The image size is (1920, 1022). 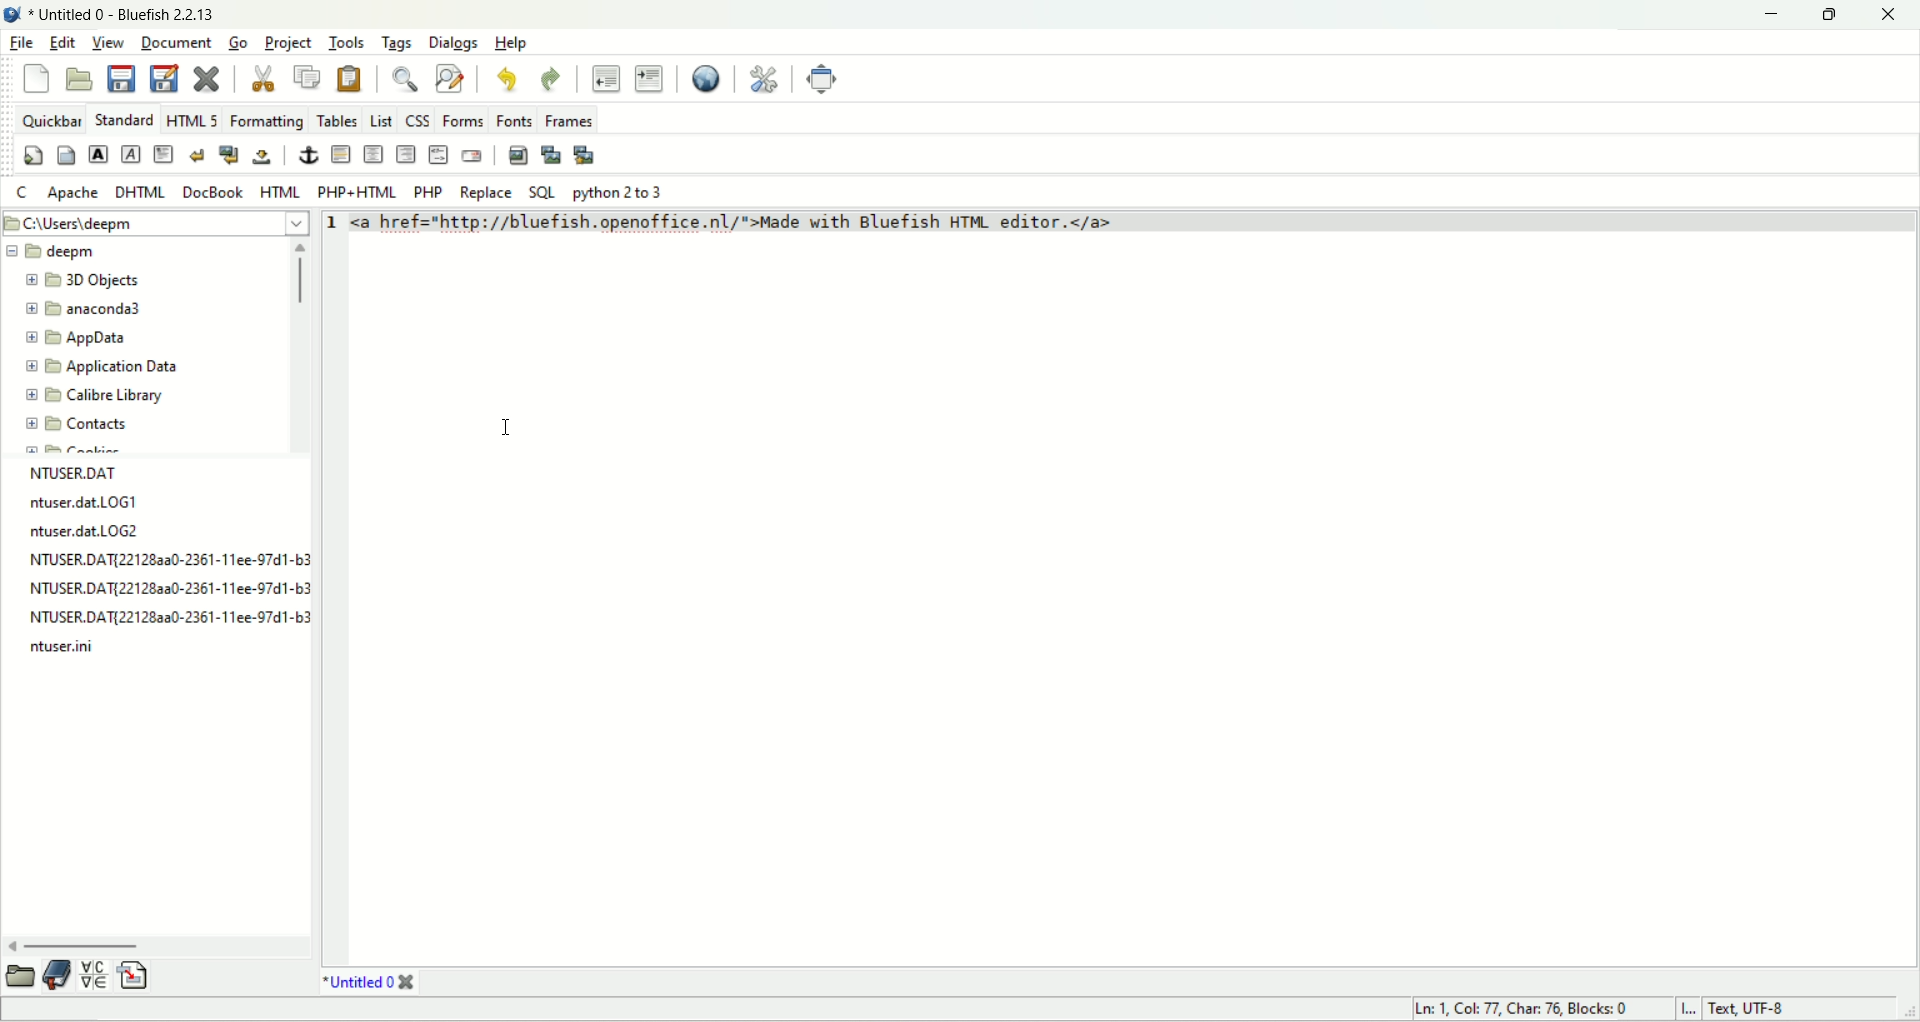 What do you see at coordinates (307, 154) in the screenshot?
I see `anchor/hyperlink` at bounding box center [307, 154].